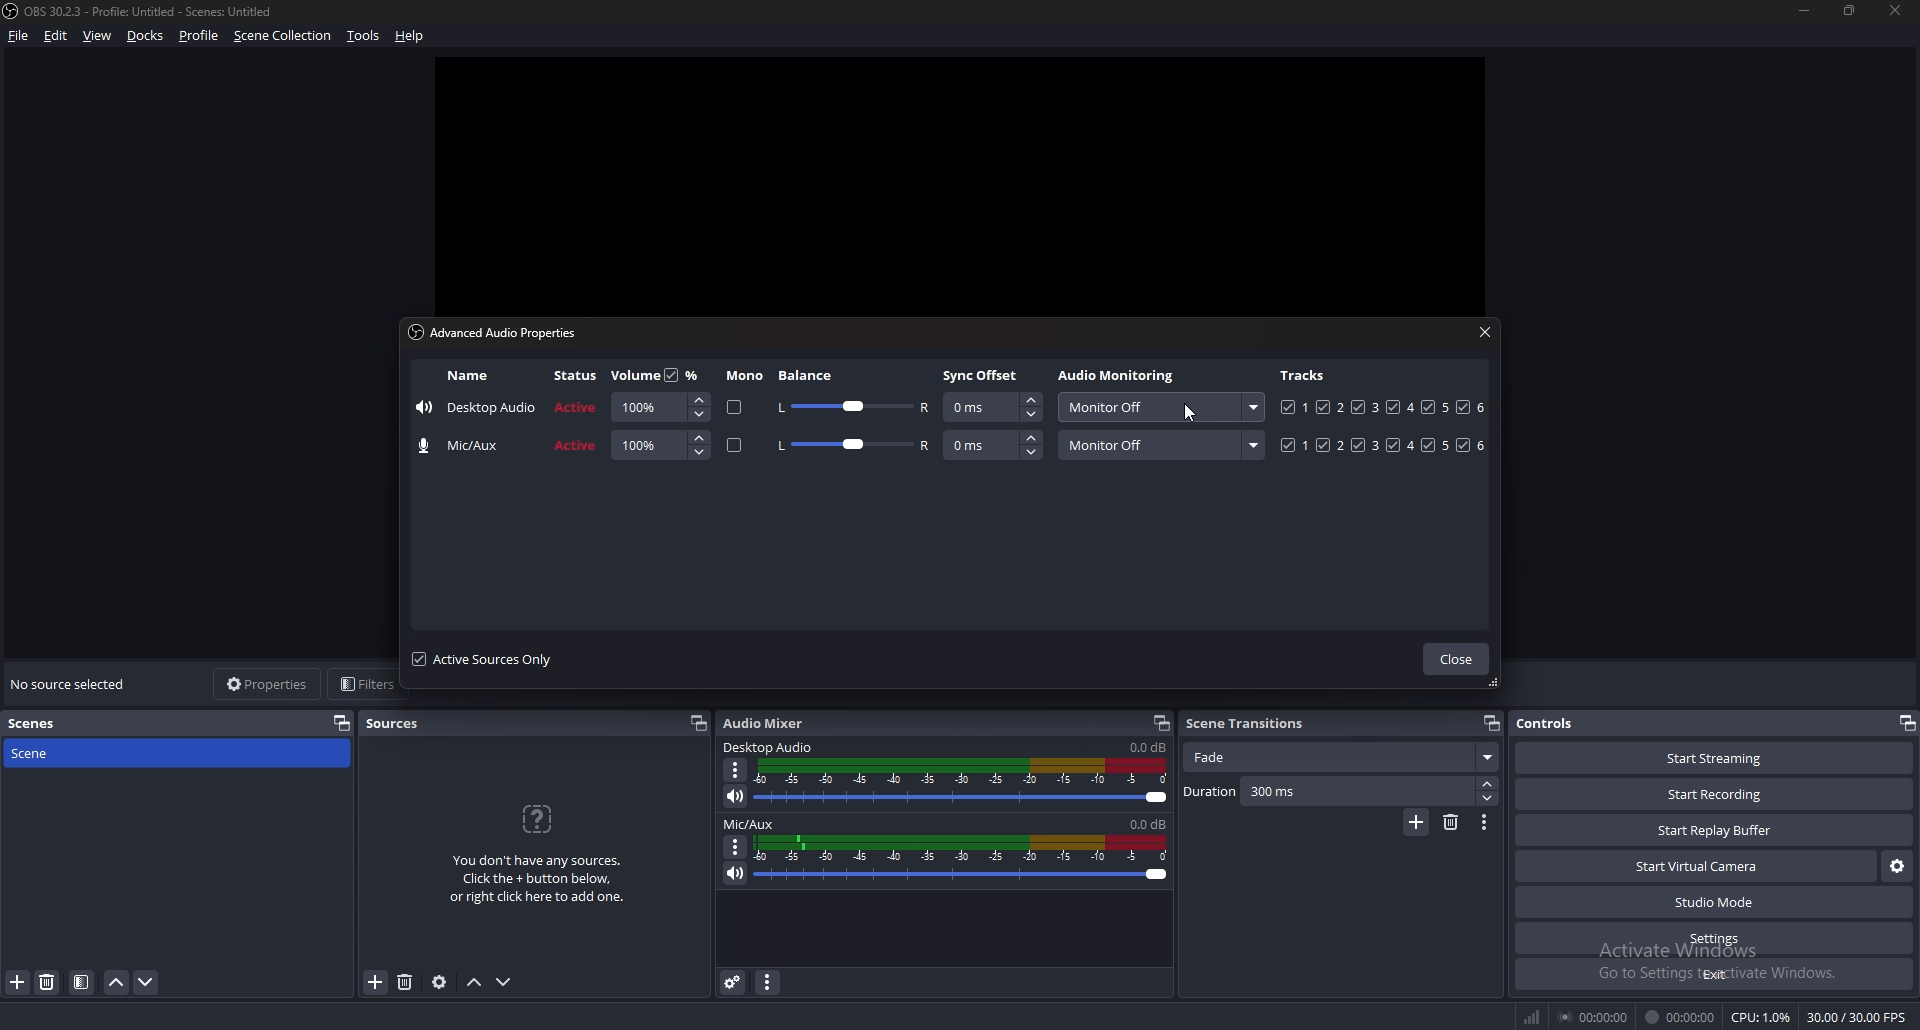 The width and height of the screenshot is (1920, 1030). I want to click on close, so click(1456, 659).